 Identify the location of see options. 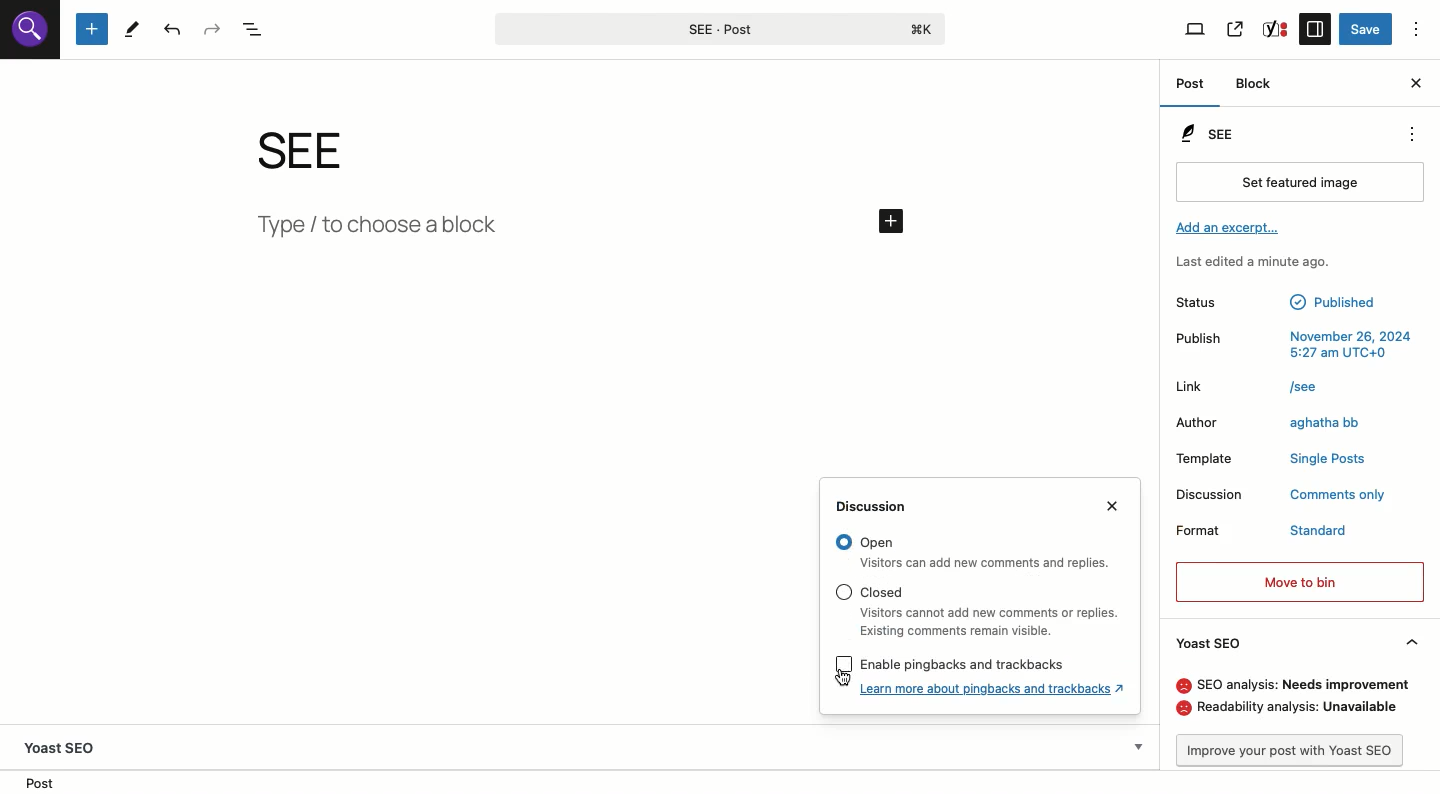
(1407, 131).